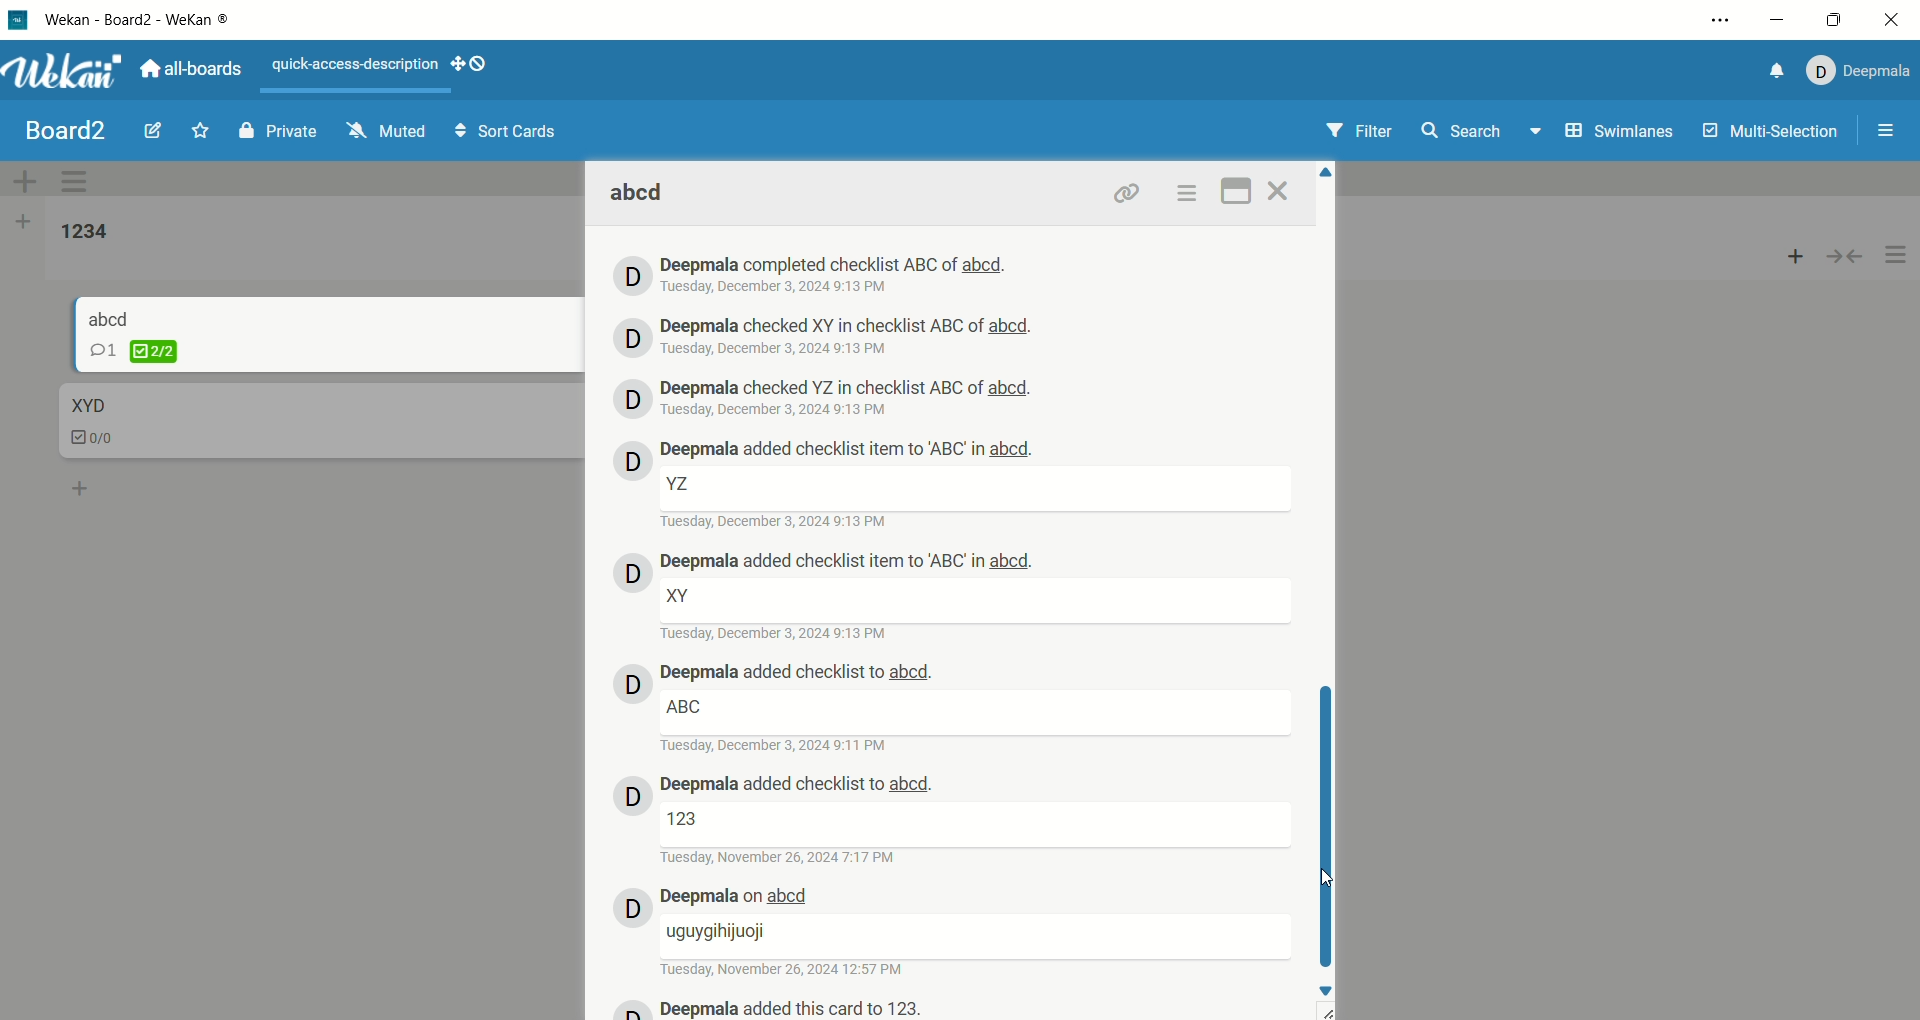 The image size is (1920, 1020). Describe the element at coordinates (25, 181) in the screenshot. I see `add swimlane` at that location.